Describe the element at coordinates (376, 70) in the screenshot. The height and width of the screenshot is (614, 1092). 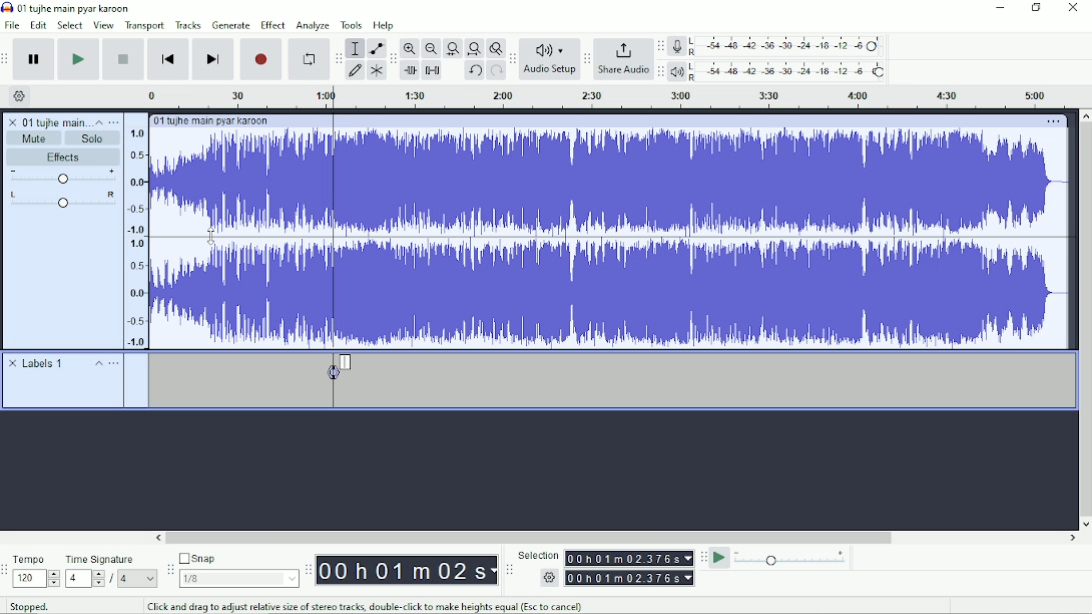
I see `Multi-tool` at that location.